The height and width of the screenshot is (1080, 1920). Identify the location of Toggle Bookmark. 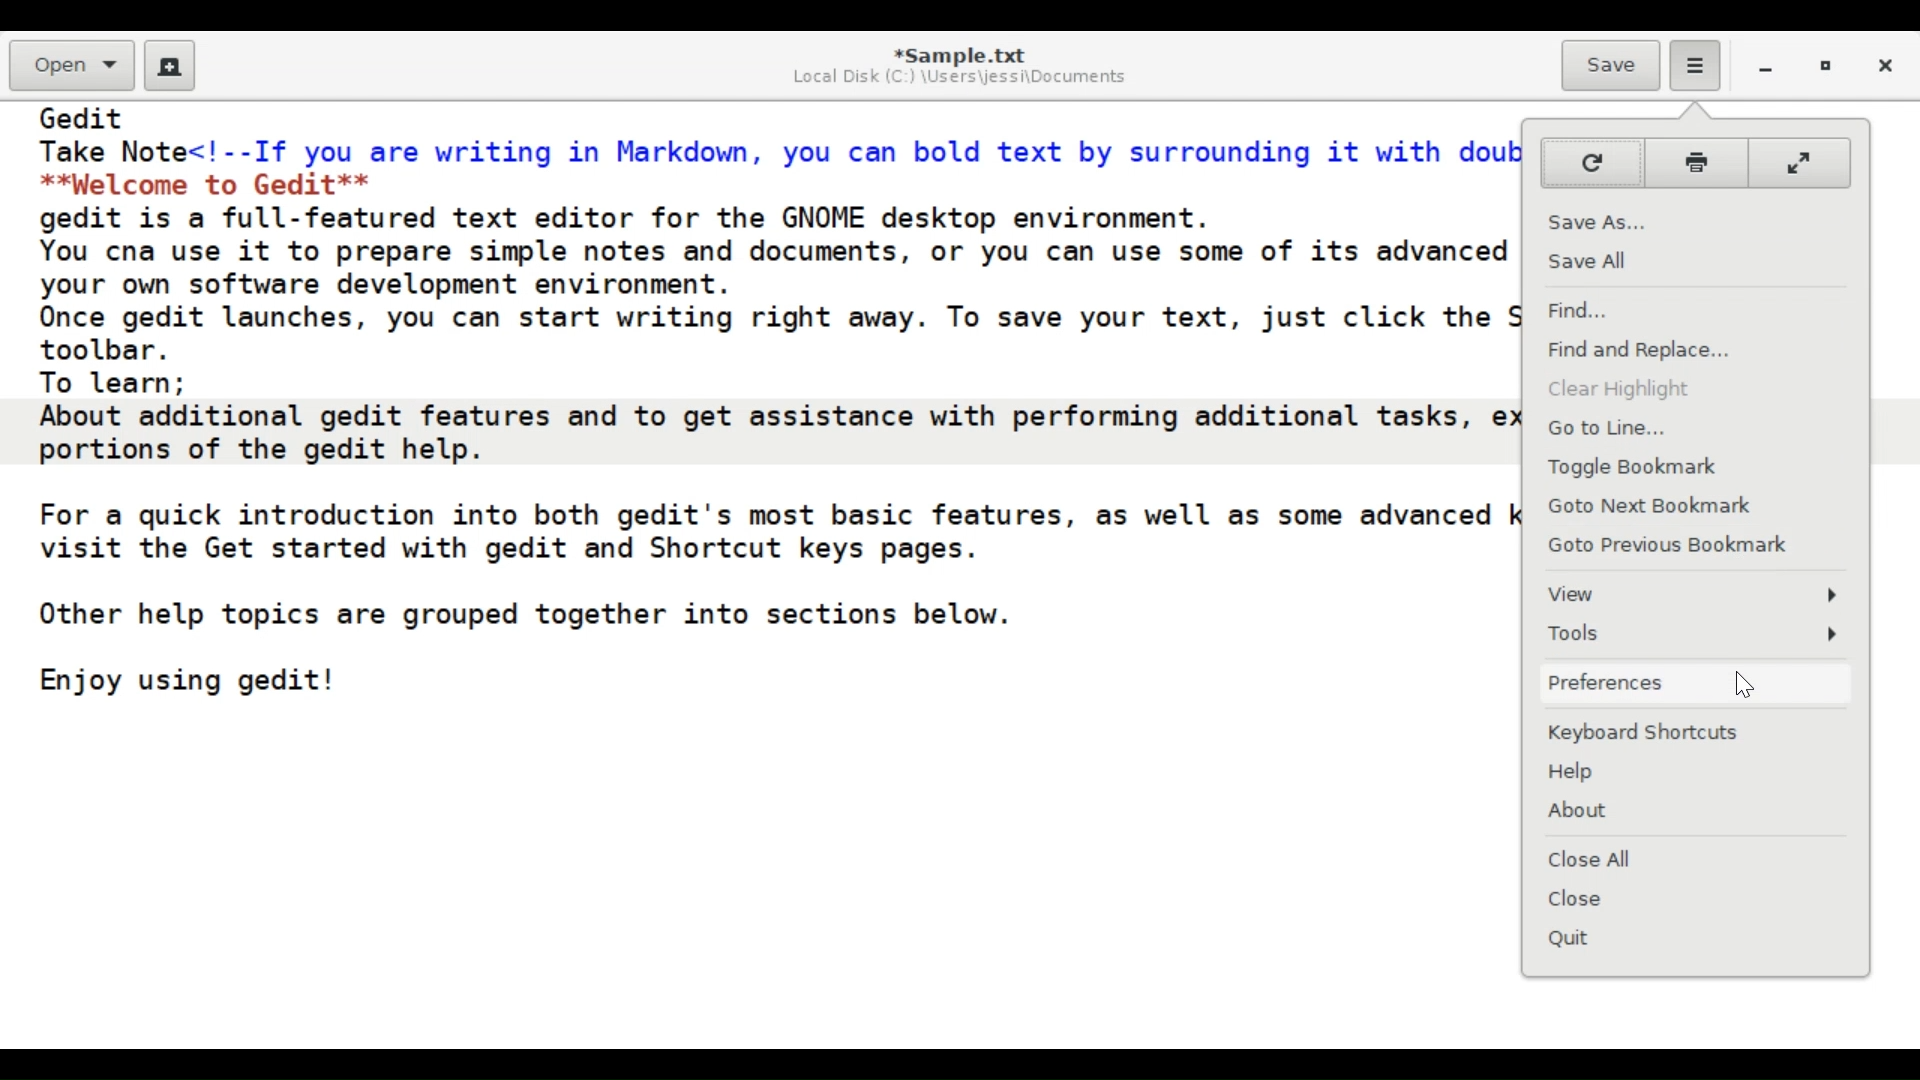
(1694, 468).